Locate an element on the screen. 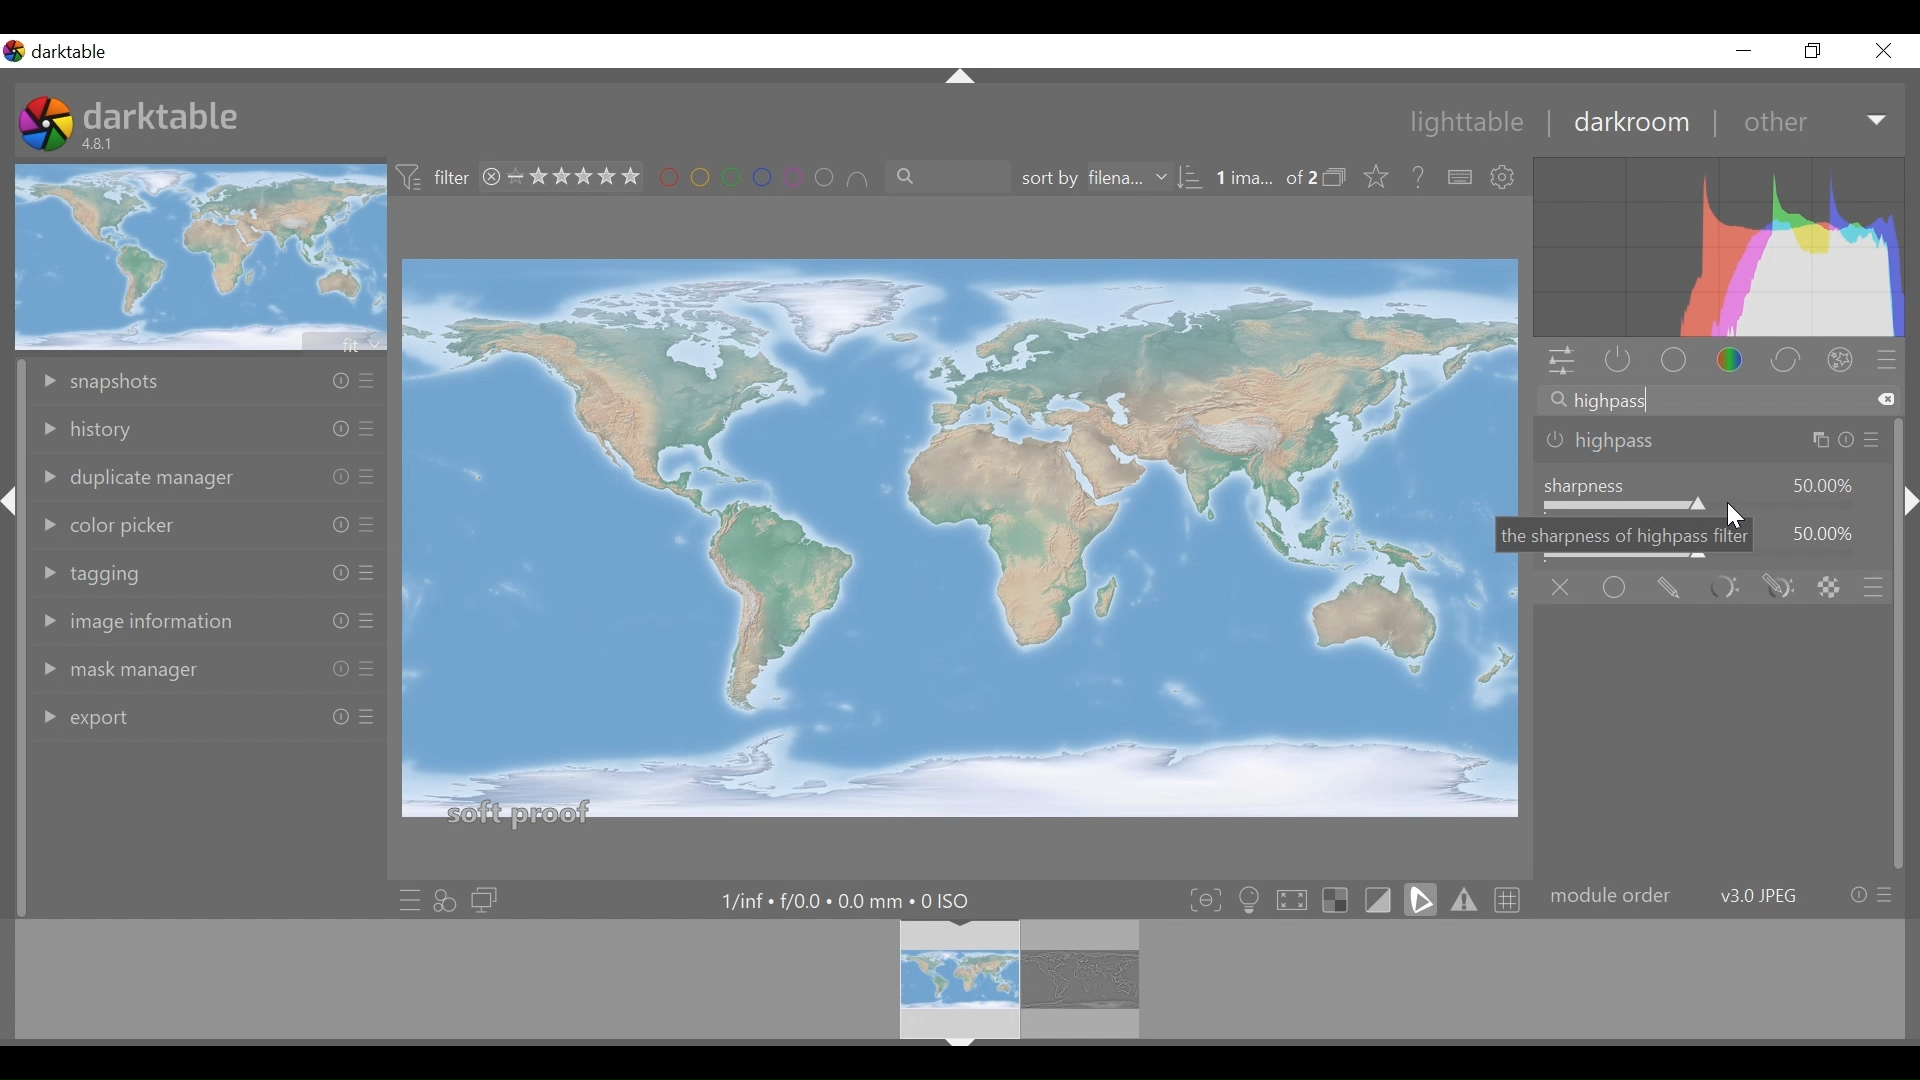 Image resolution: width=1920 pixels, height=1080 pixels. Help is located at coordinates (1419, 176).